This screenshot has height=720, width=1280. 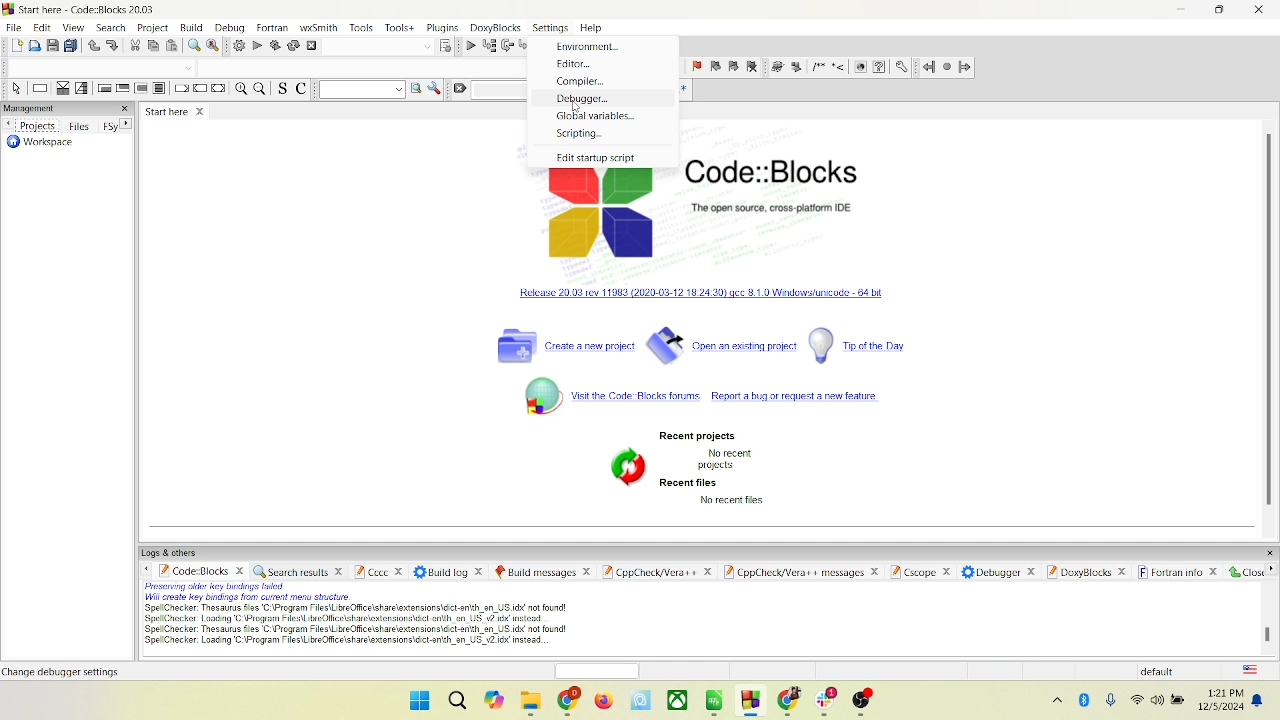 I want to click on plugins, so click(x=444, y=28).